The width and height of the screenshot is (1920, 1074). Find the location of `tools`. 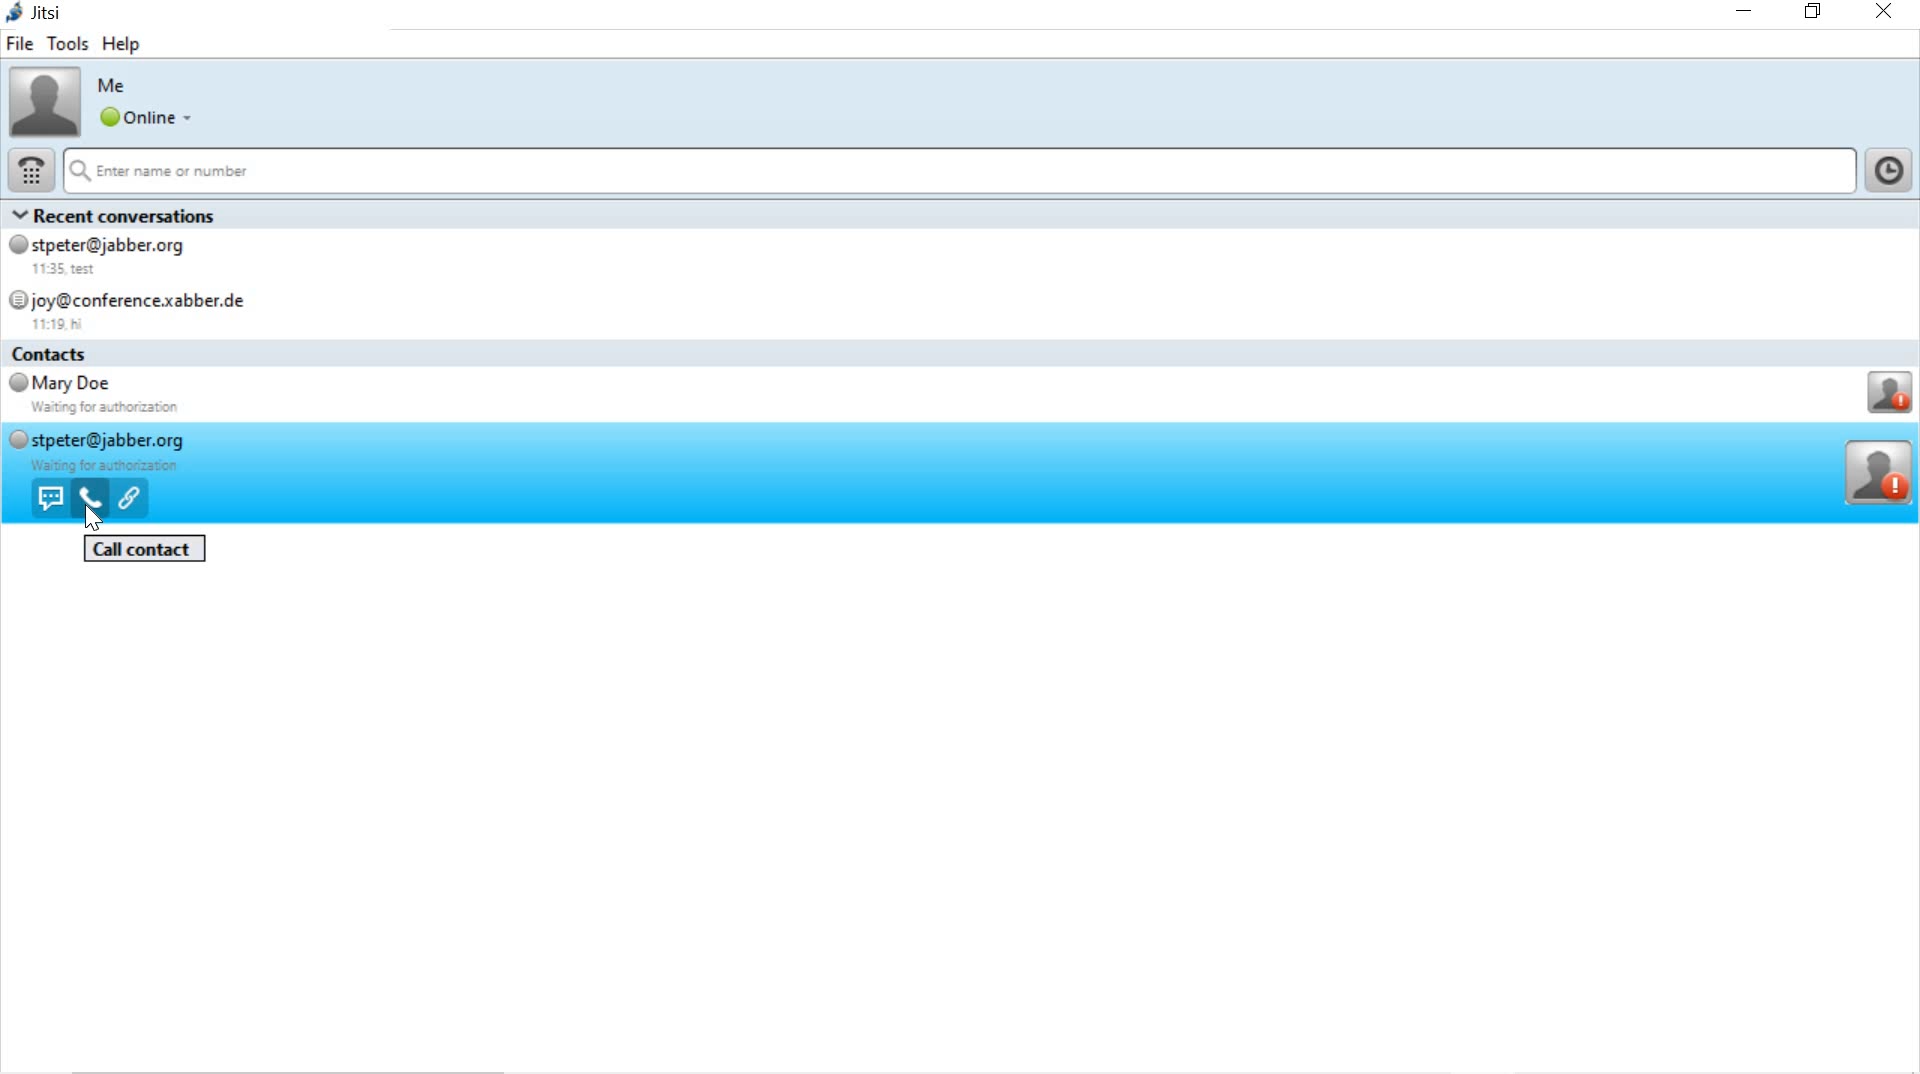

tools is located at coordinates (68, 44).